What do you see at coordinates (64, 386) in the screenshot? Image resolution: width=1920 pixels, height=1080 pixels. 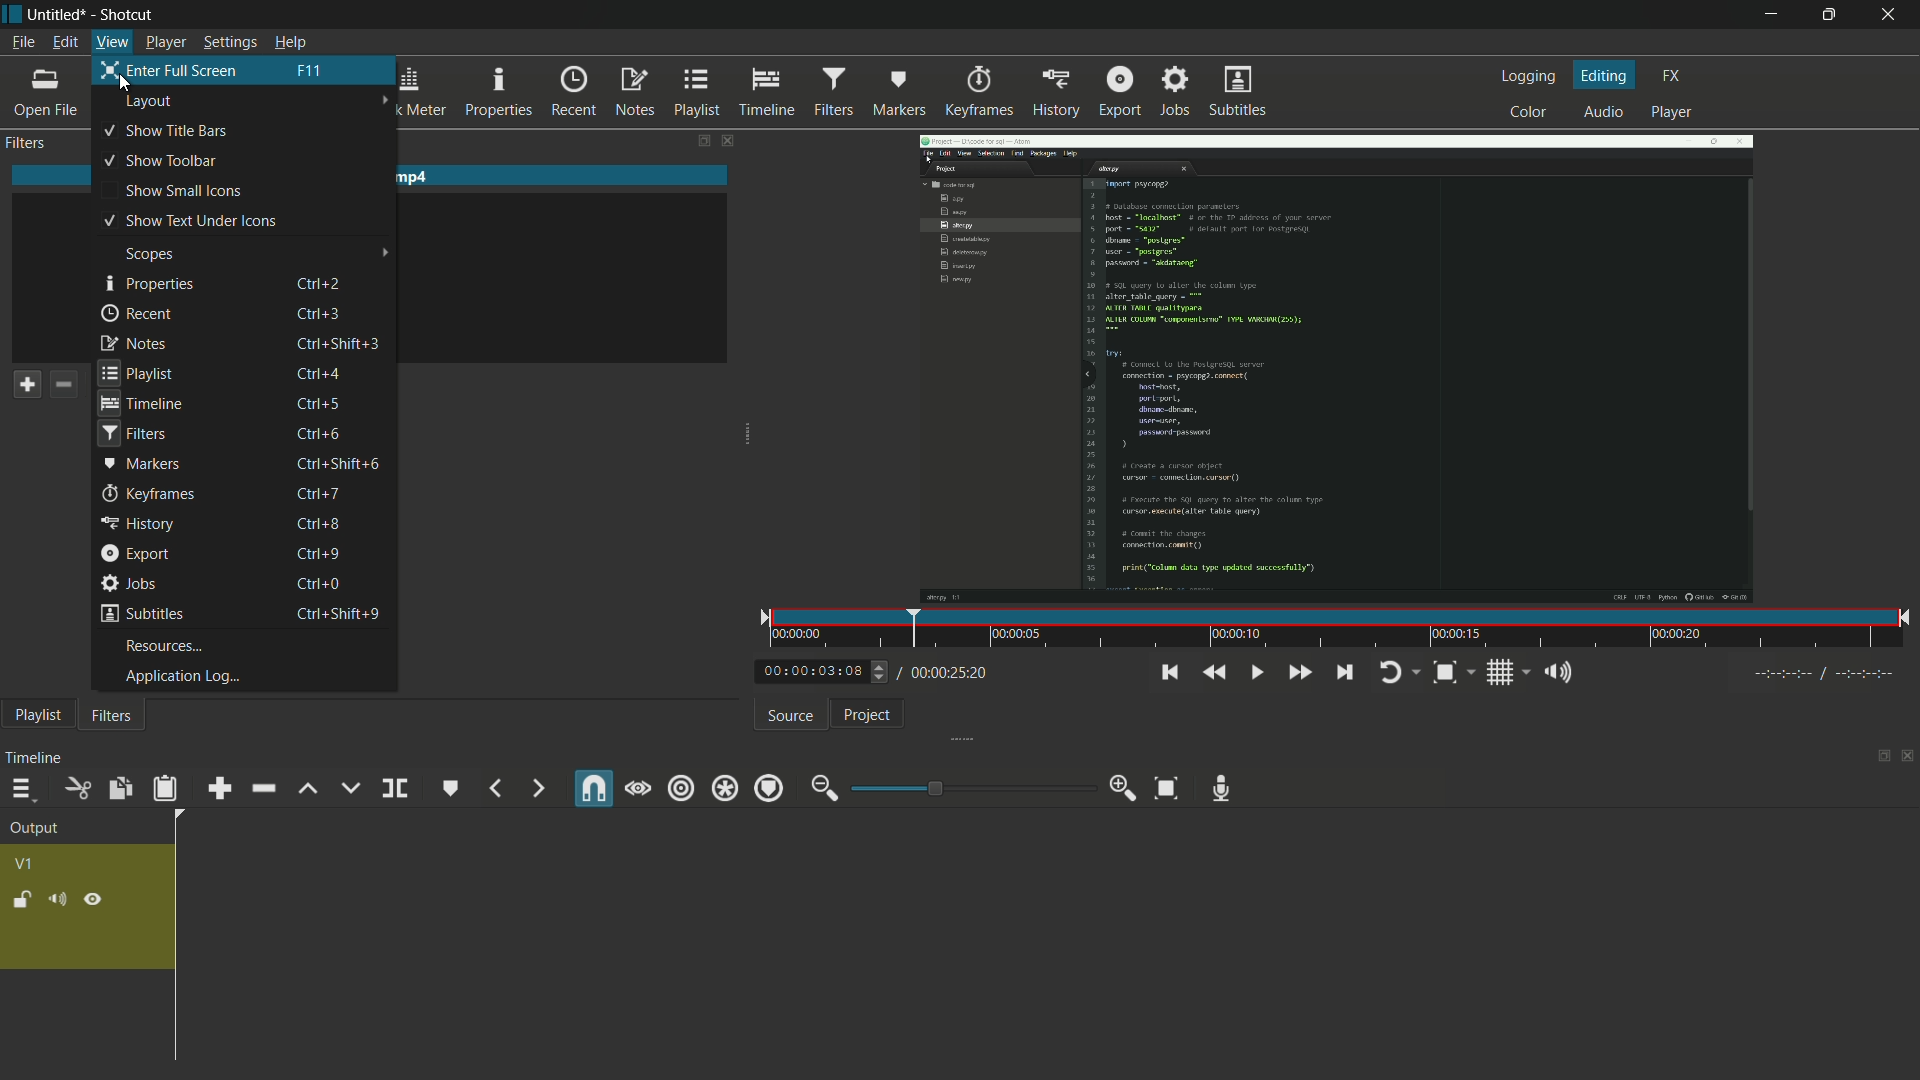 I see `remove filter` at bounding box center [64, 386].